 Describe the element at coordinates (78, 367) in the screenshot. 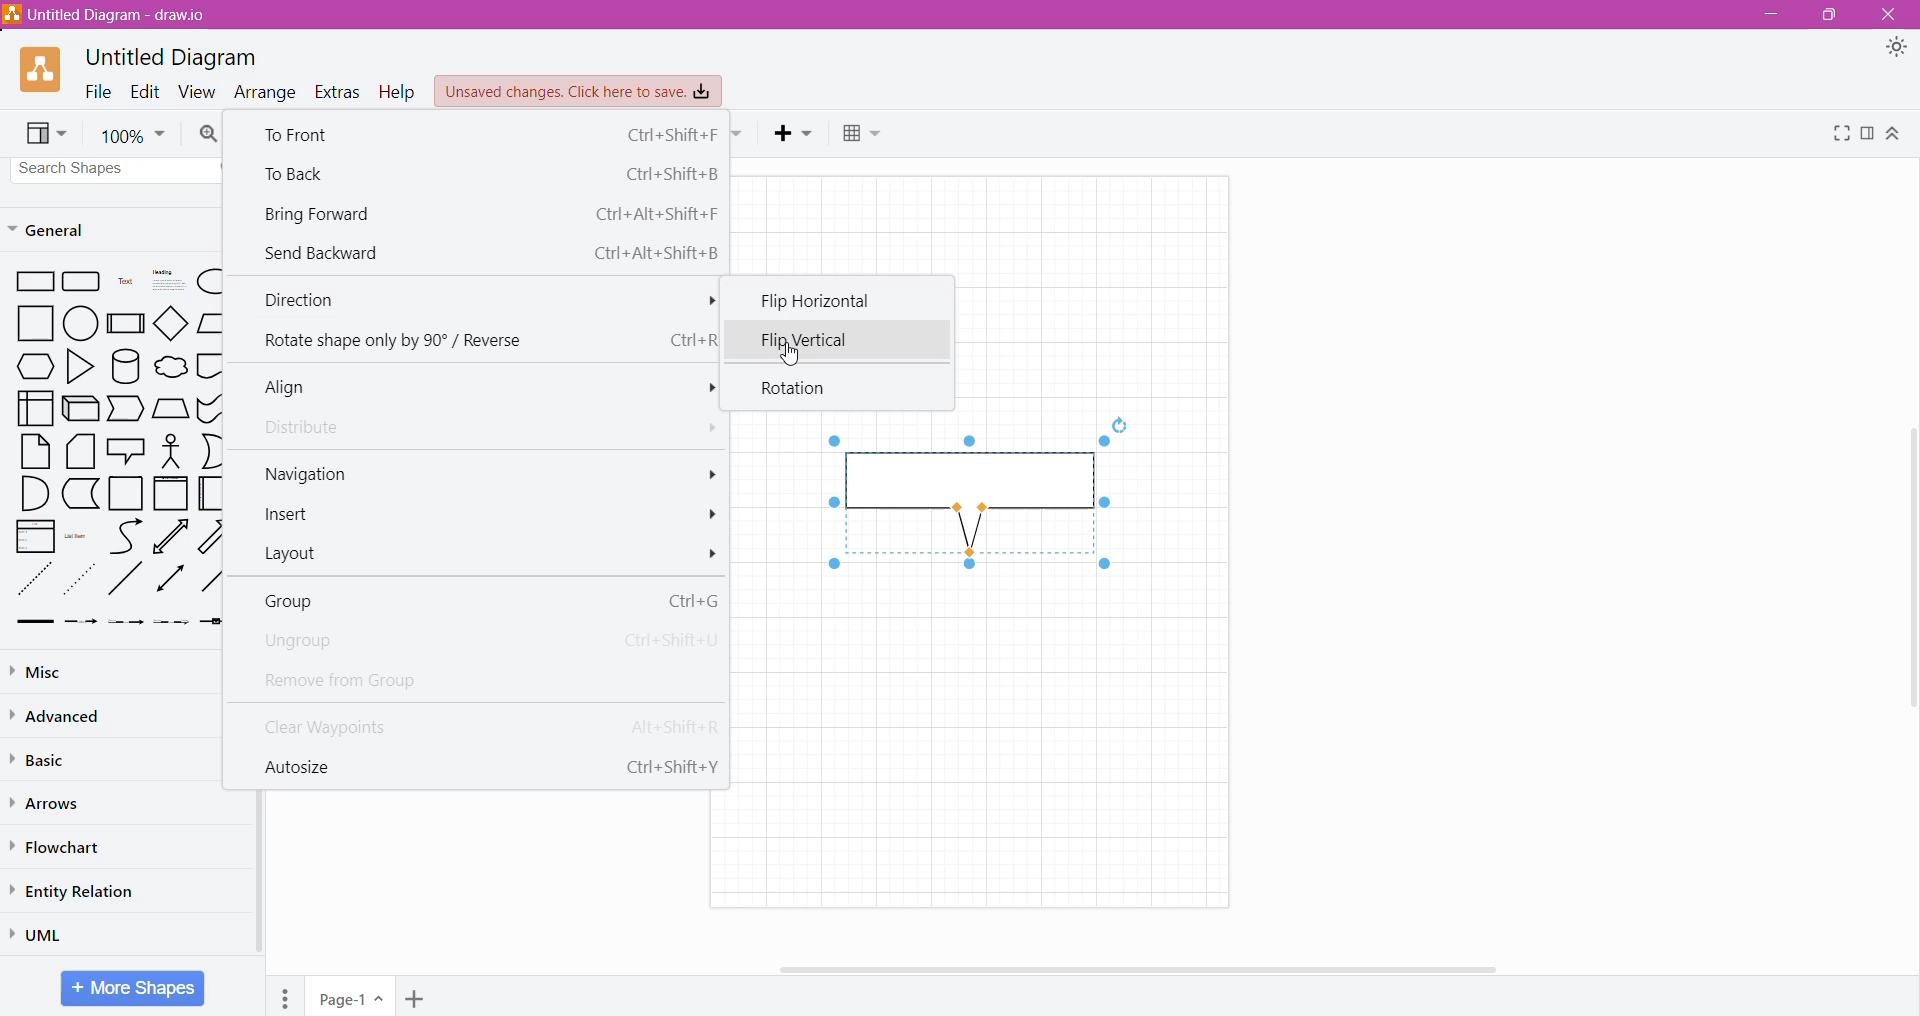

I see `triangle` at that location.